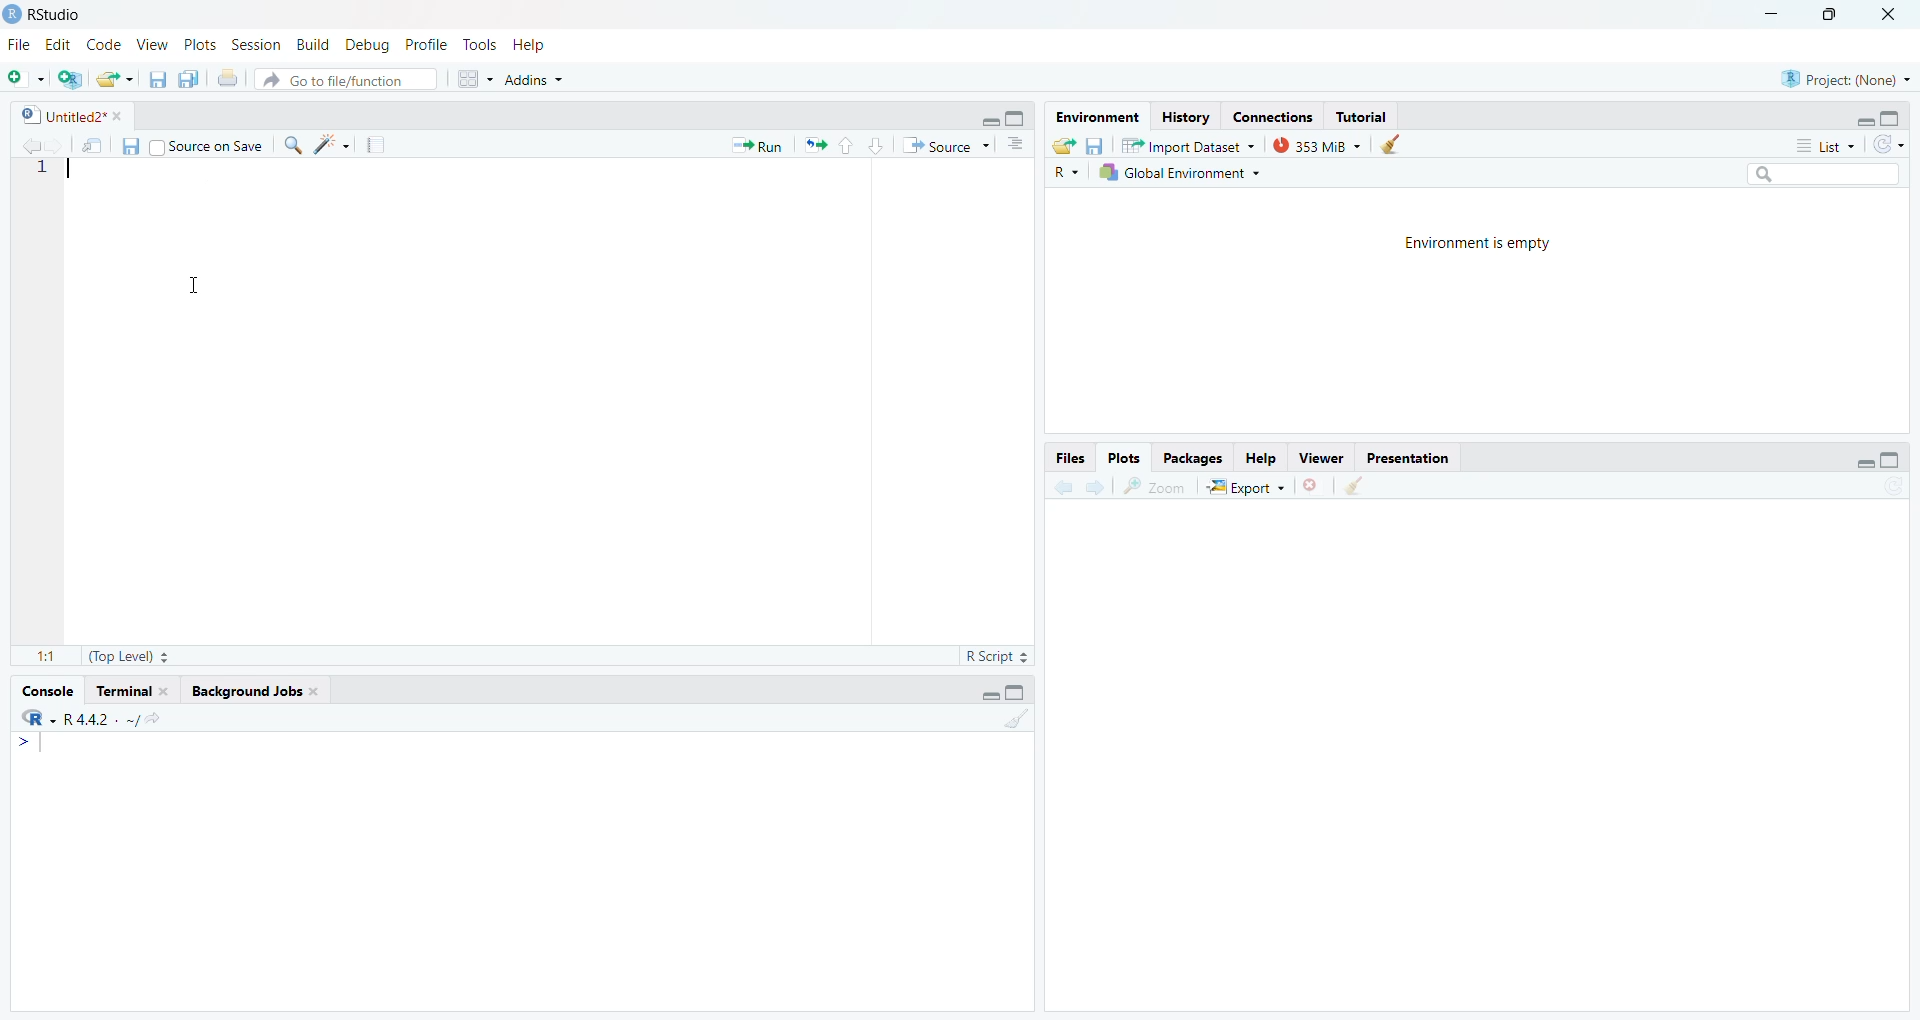  What do you see at coordinates (1841, 81) in the screenshot?
I see ` Project: (None) ~` at bounding box center [1841, 81].